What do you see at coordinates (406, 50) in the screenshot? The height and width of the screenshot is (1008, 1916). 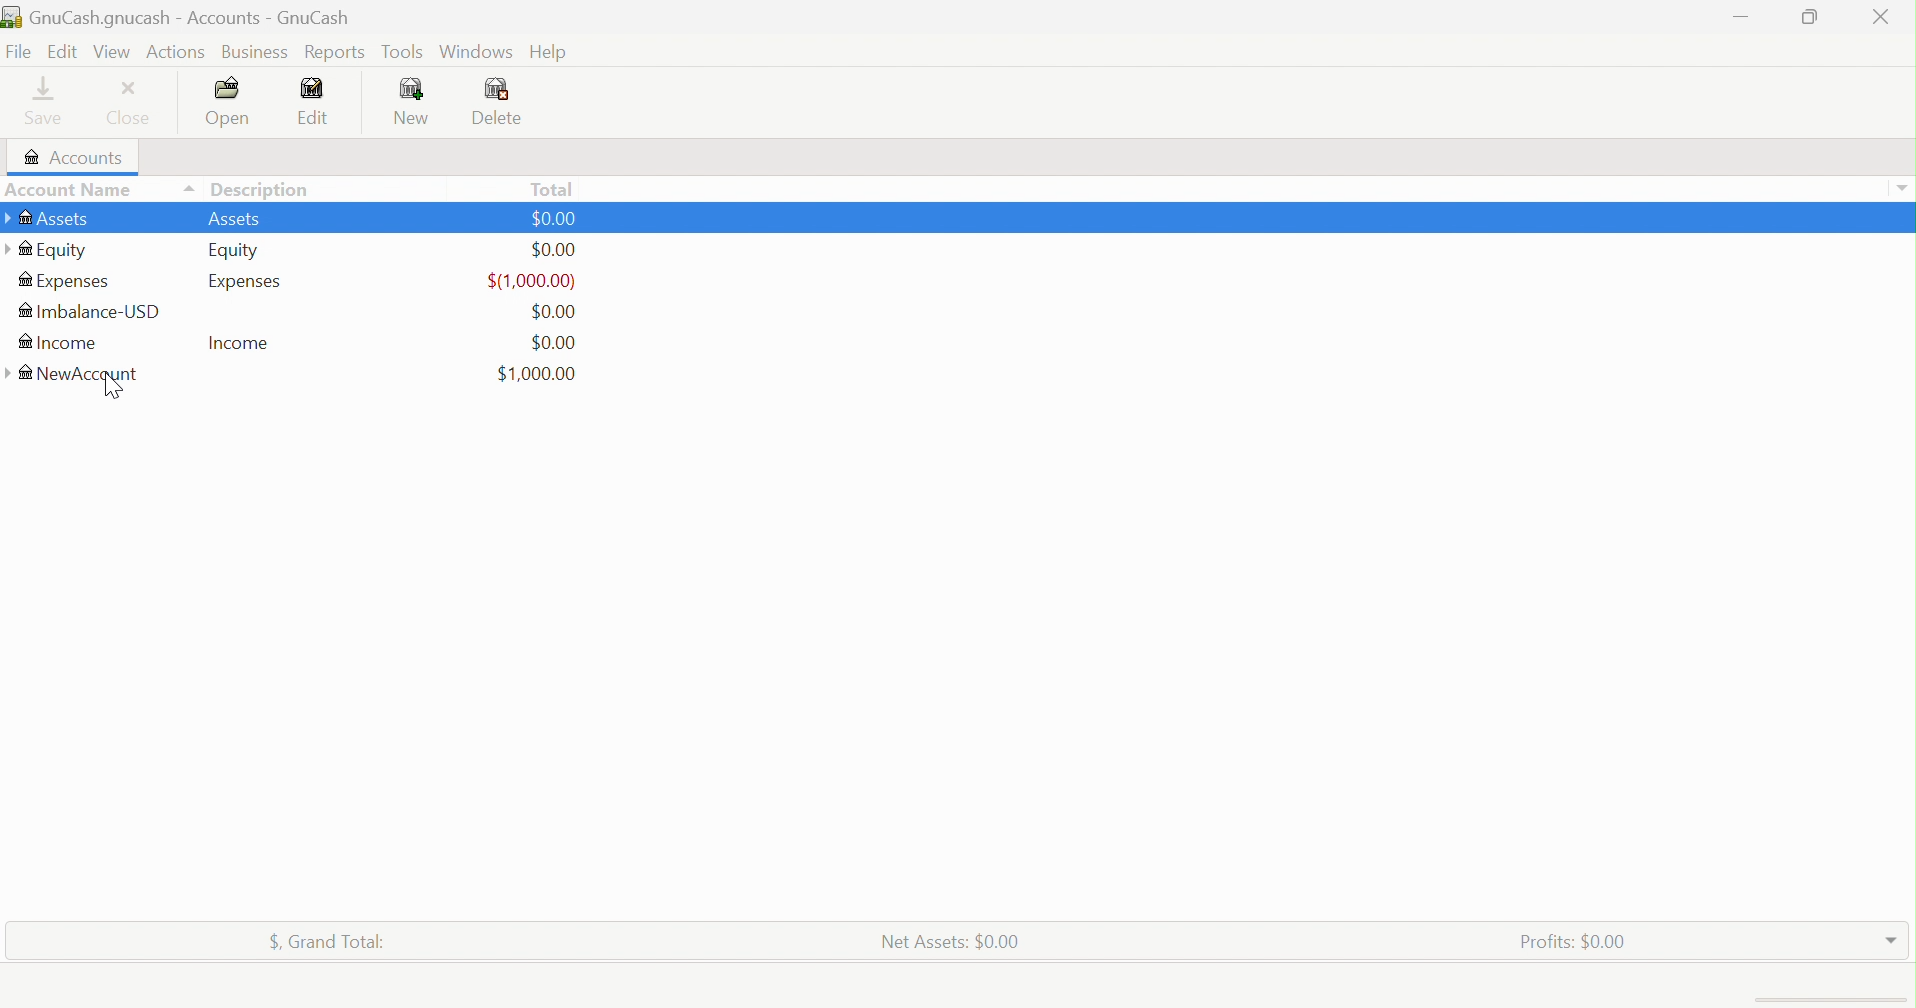 I see `Tools` at bounding box center [406, 50].